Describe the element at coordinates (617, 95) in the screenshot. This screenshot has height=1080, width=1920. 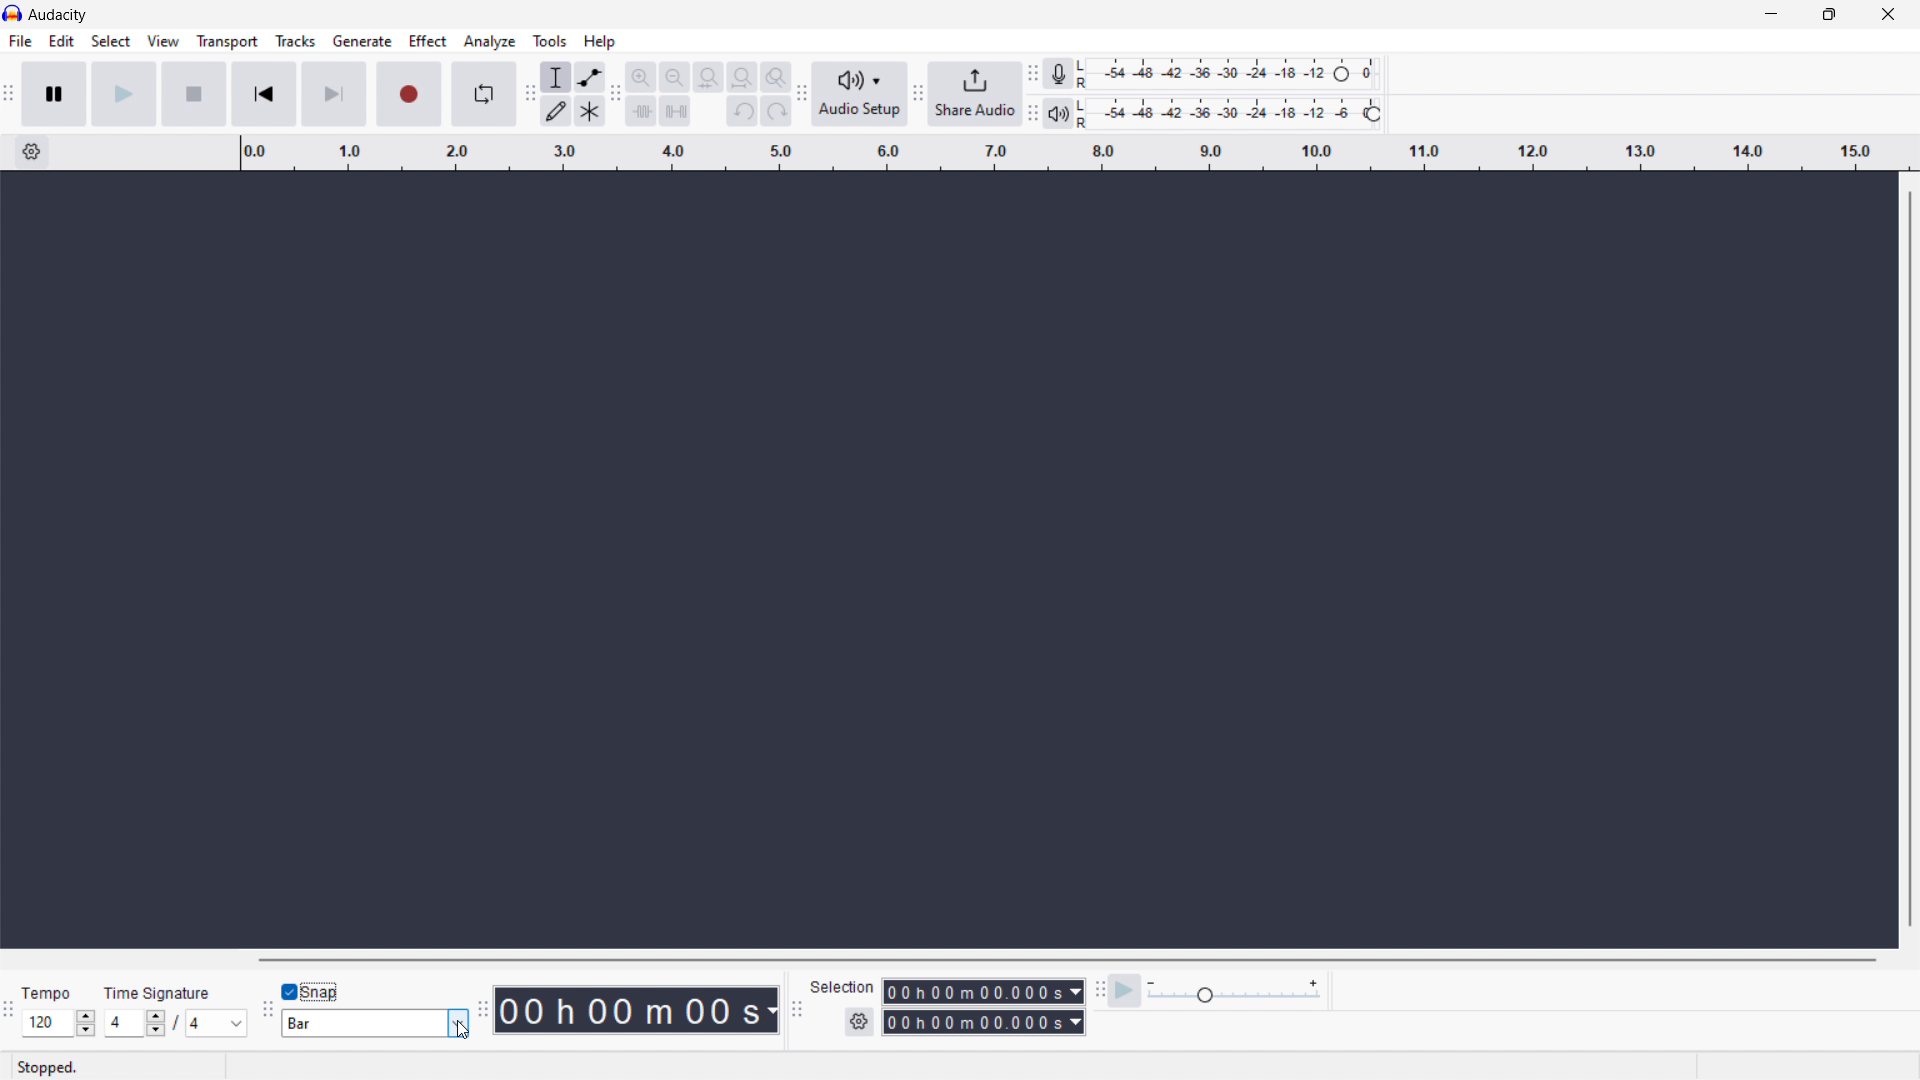
I see `audacity edit toolbar` at that location.